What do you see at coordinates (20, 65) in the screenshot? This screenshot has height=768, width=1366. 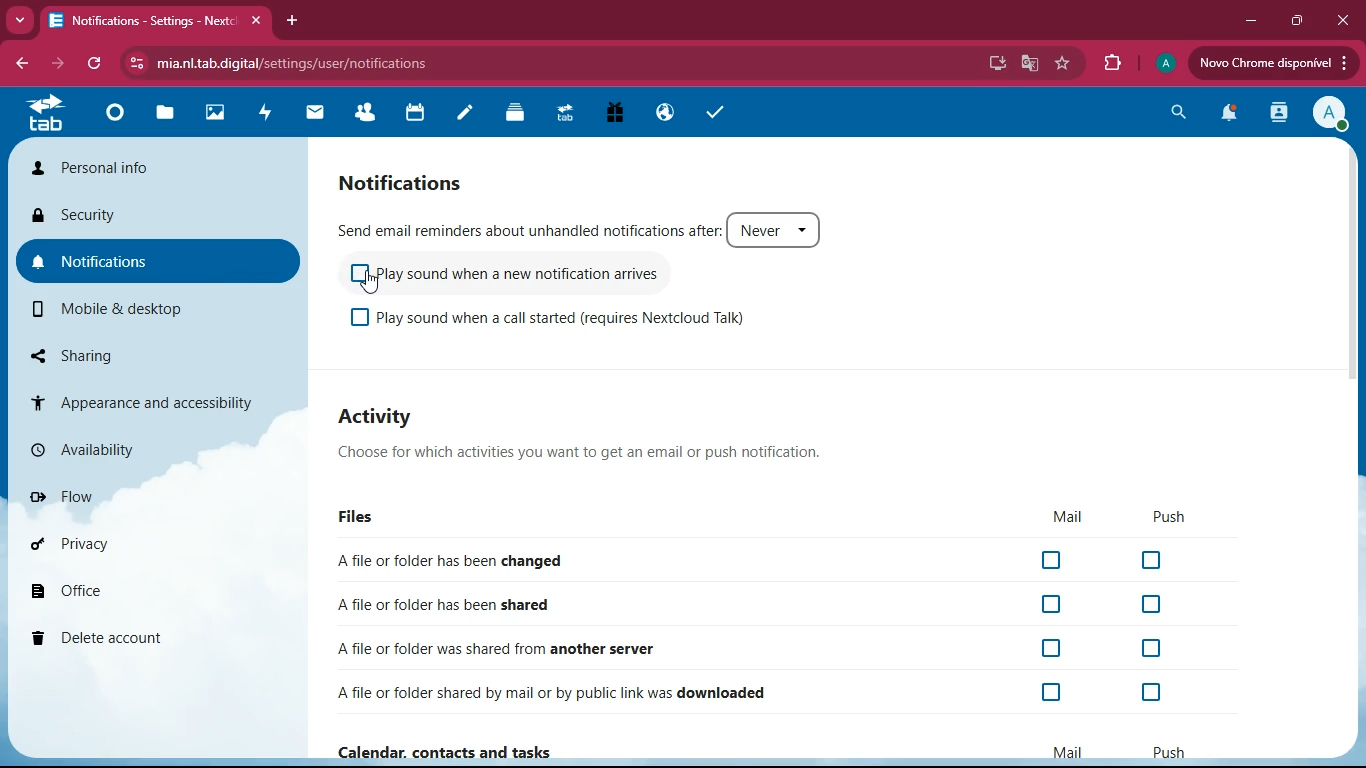 I see `back` at bounding box center [20, 65].